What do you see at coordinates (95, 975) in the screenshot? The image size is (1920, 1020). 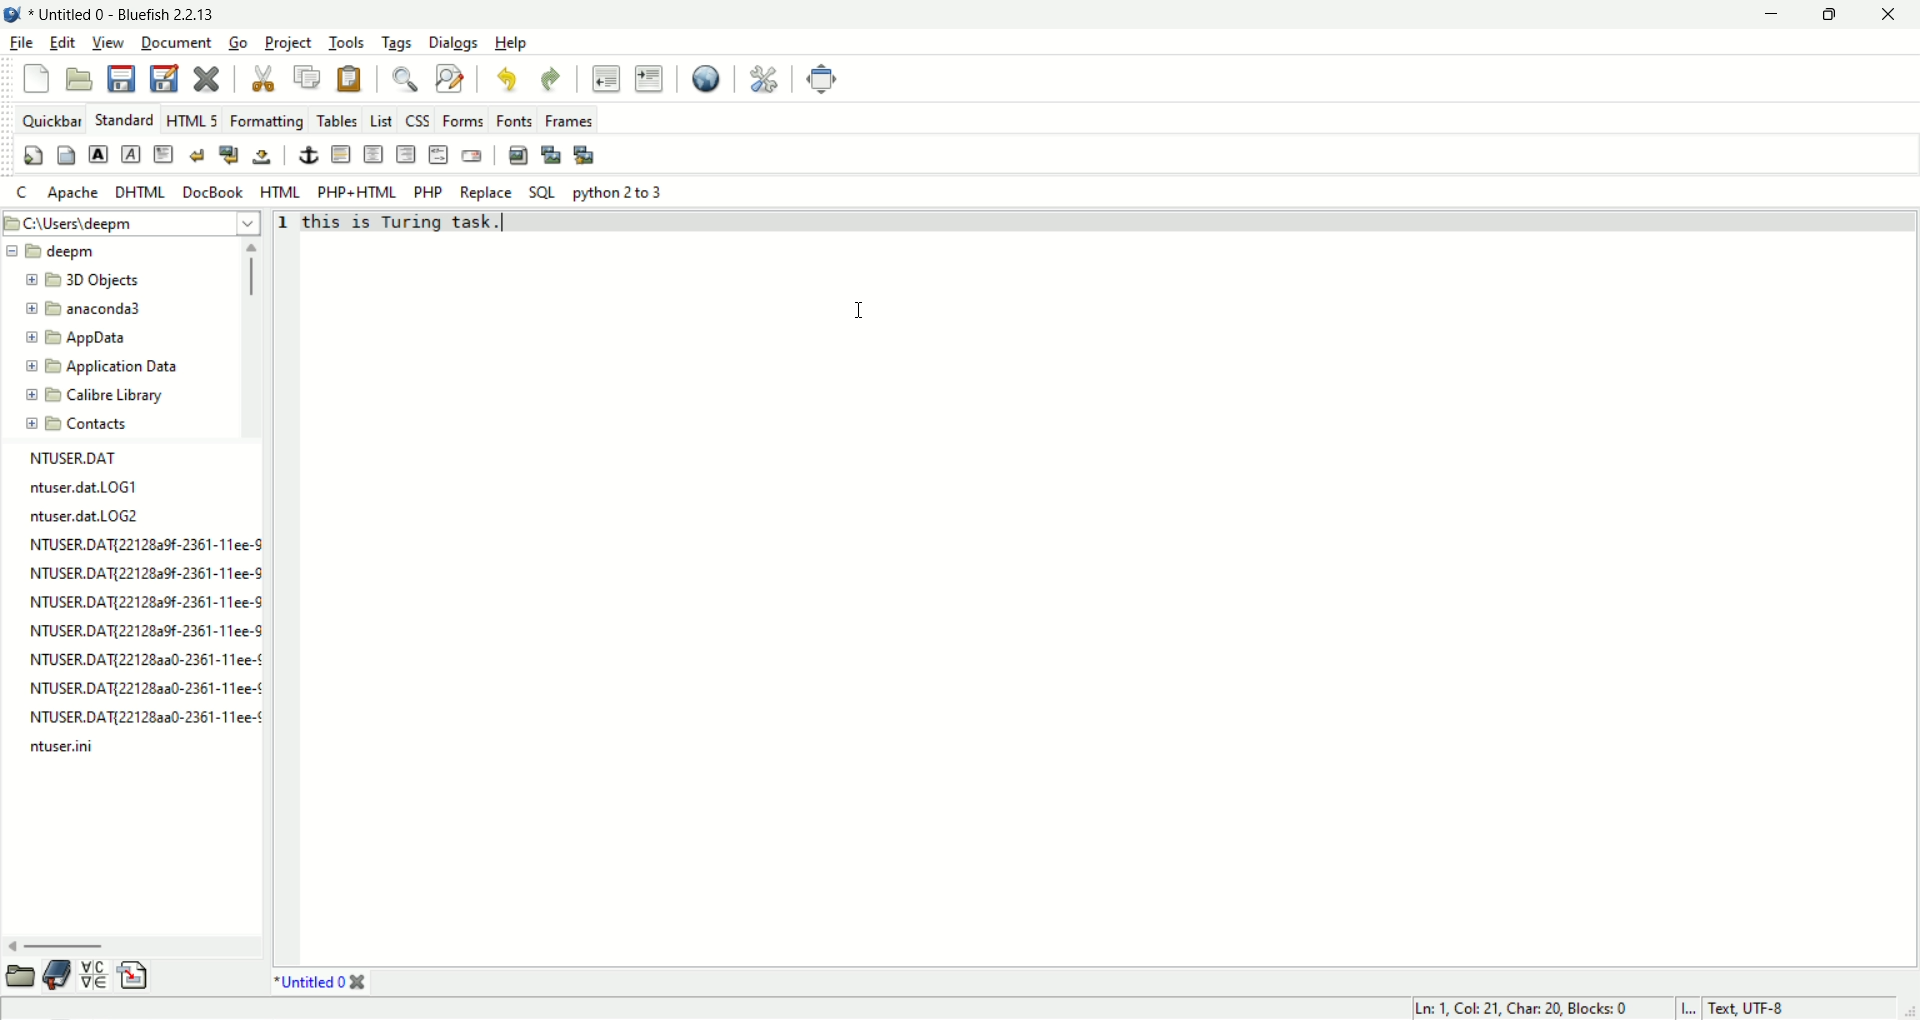 I see `char map` at bounding box center [95, 975].